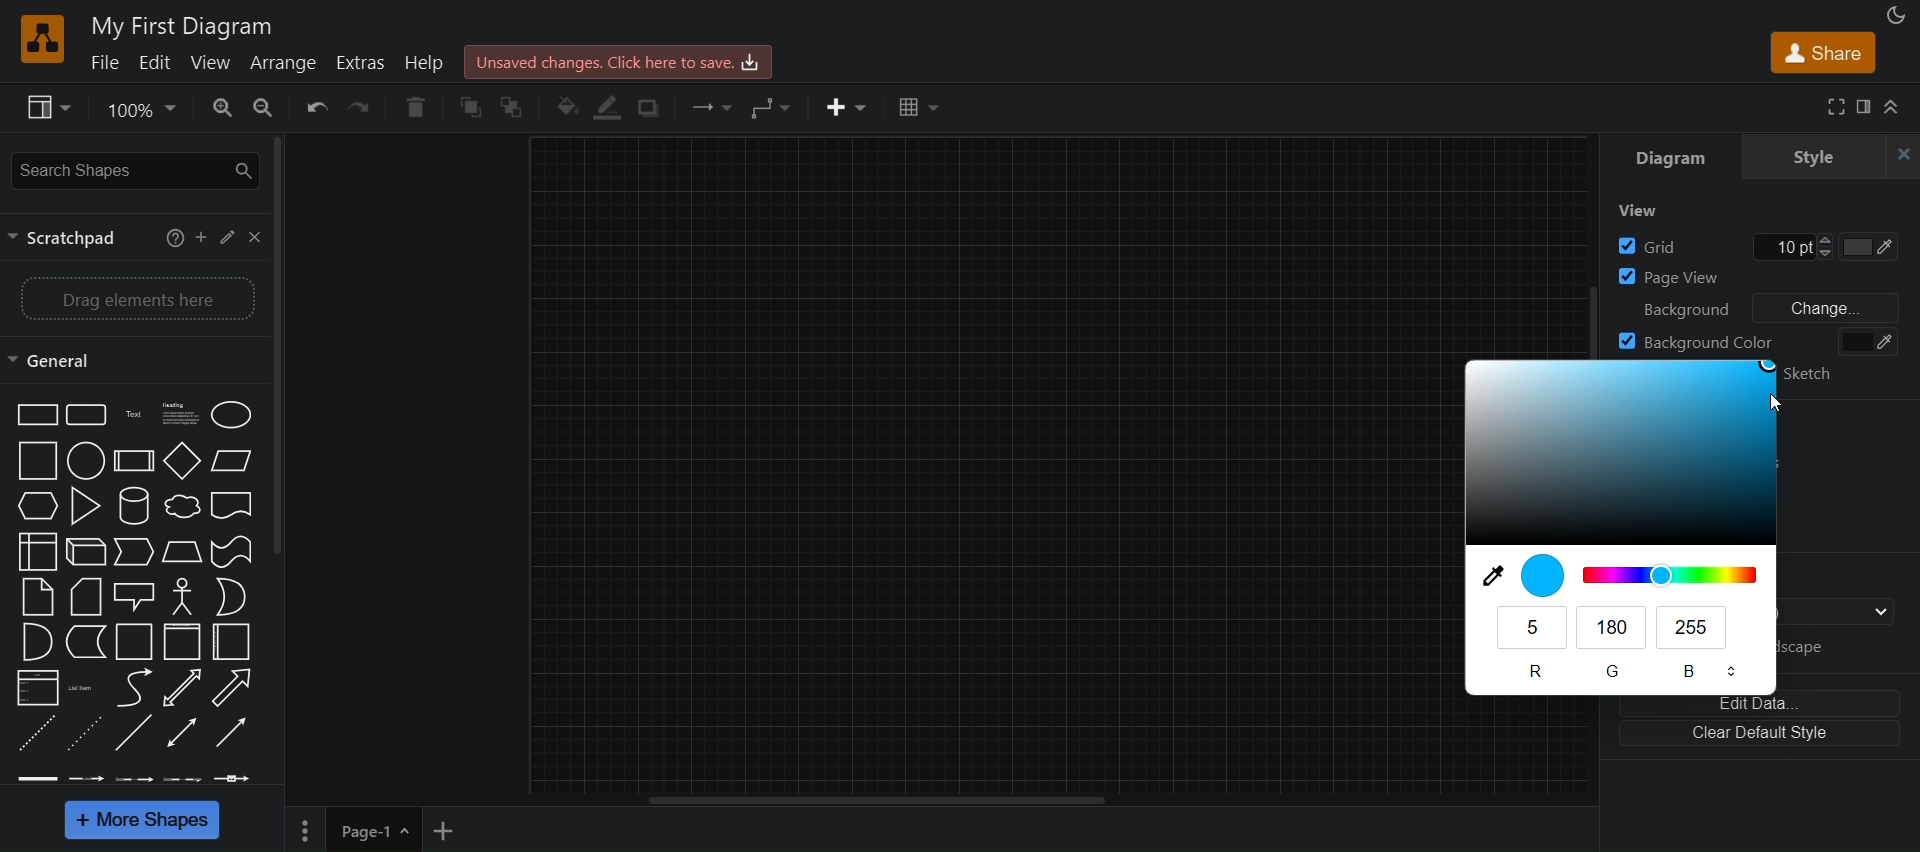  Describe the element at coordinates (1888, 613) in the screenshot. I see `drop down` at that location.